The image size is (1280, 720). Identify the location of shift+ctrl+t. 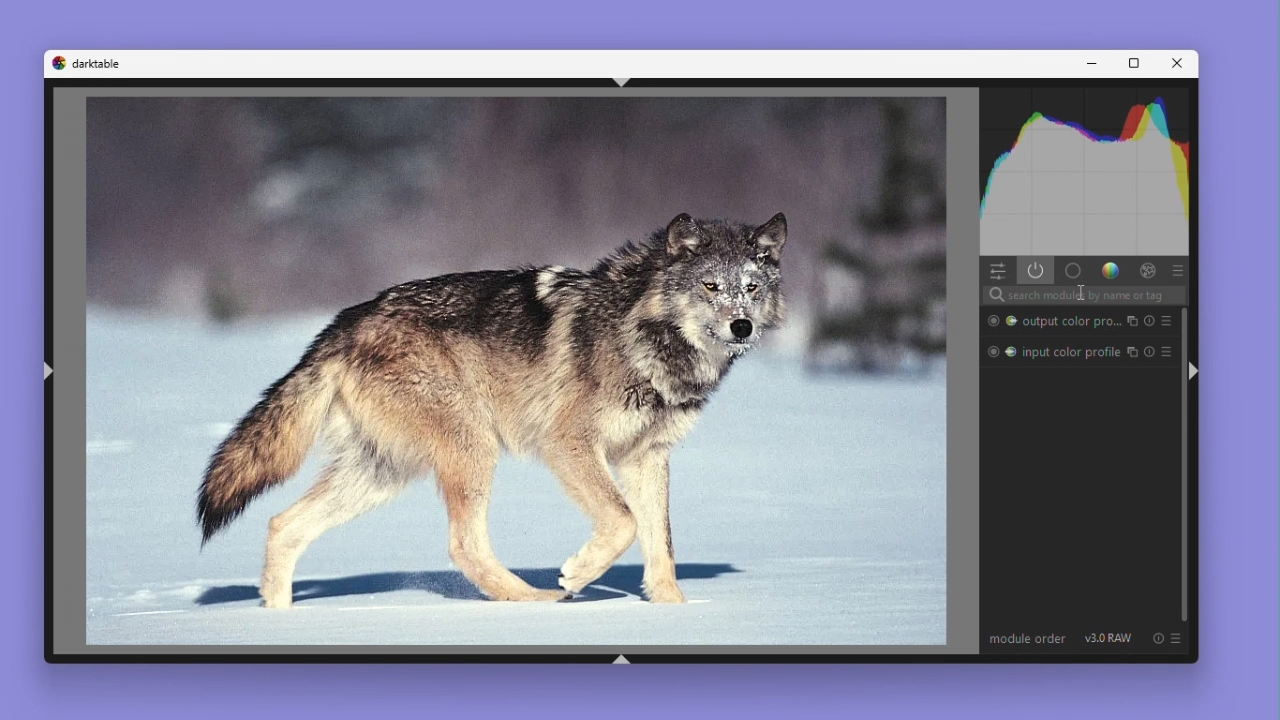
(623, 83).